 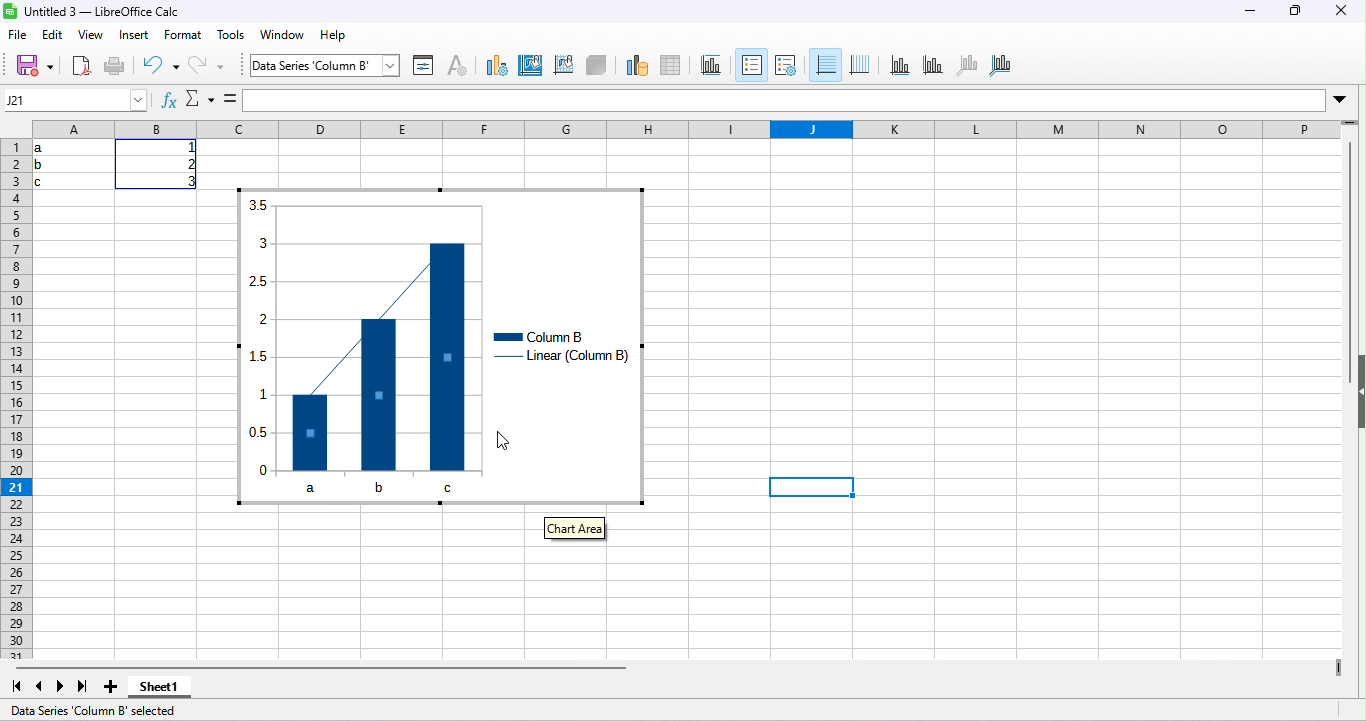 I want to click on 3d view, so click(x=596, y=67).